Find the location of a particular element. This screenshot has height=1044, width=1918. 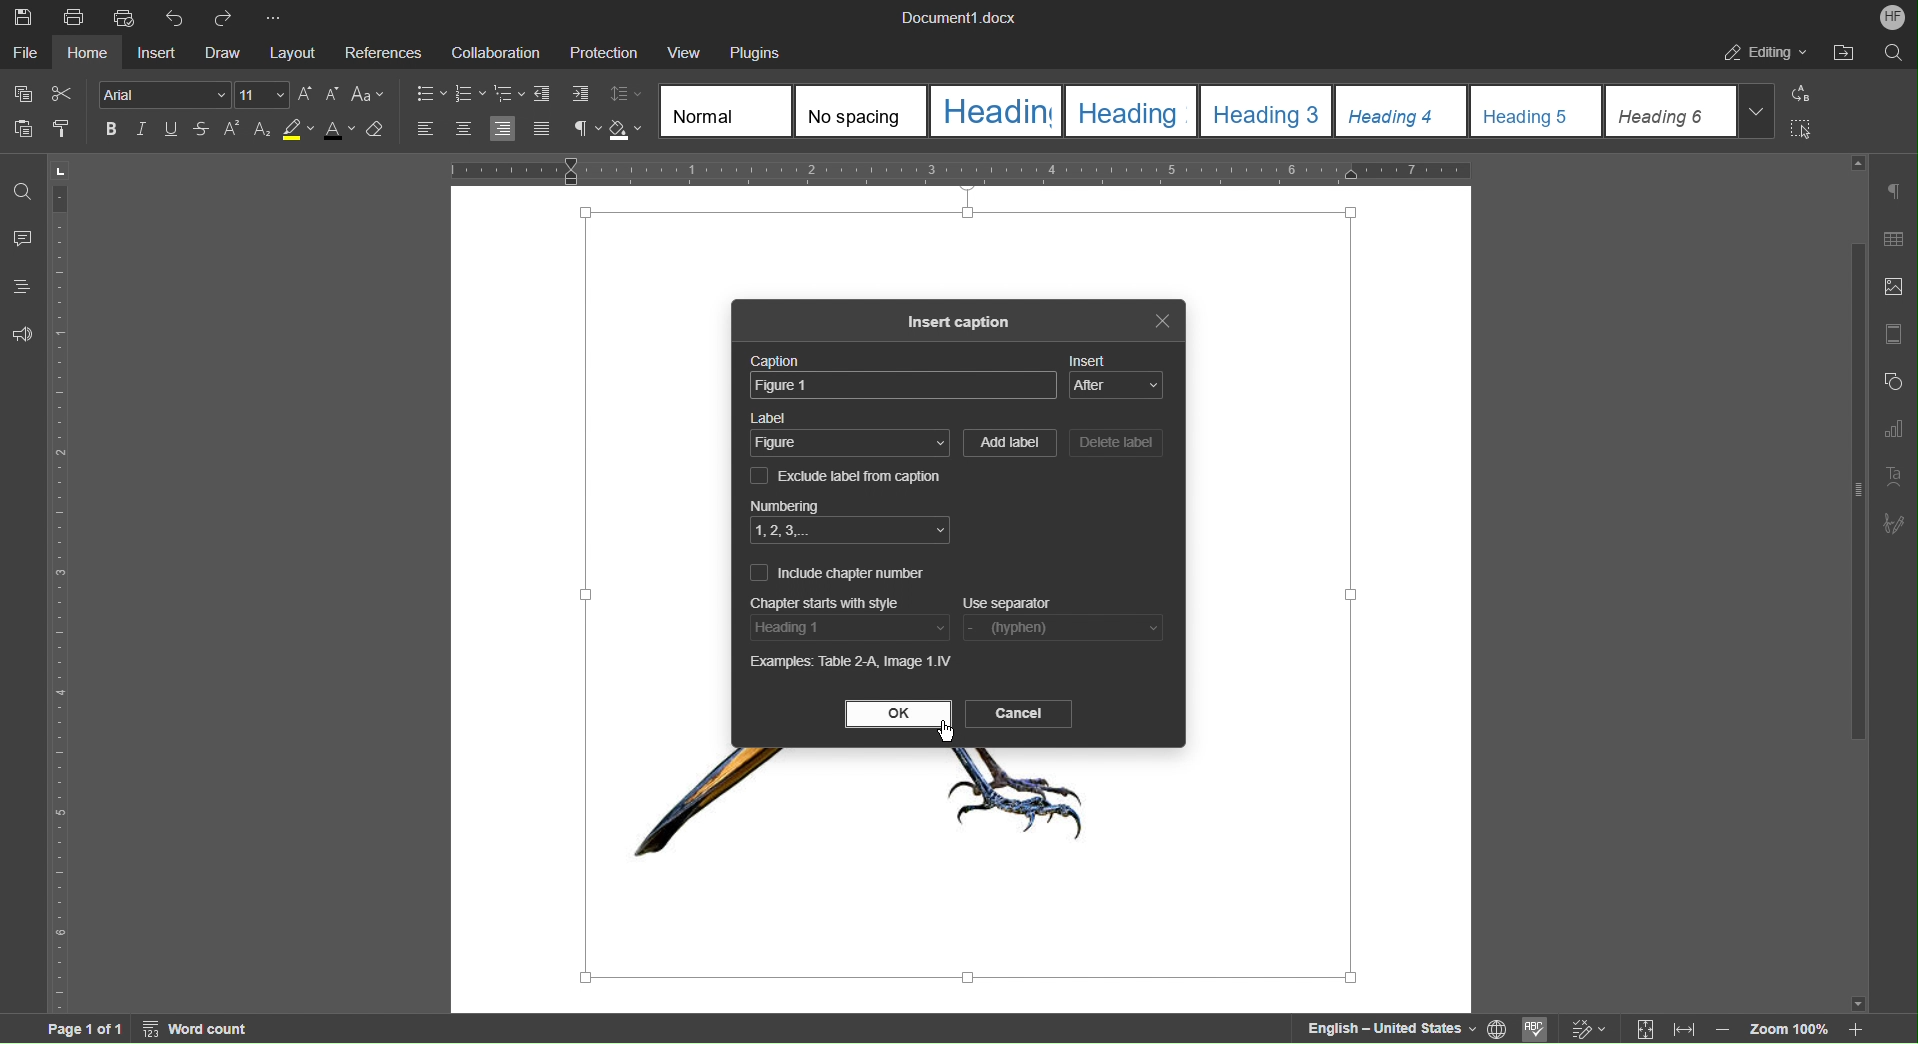

Increase Indent is located at coordinates (580, 96).